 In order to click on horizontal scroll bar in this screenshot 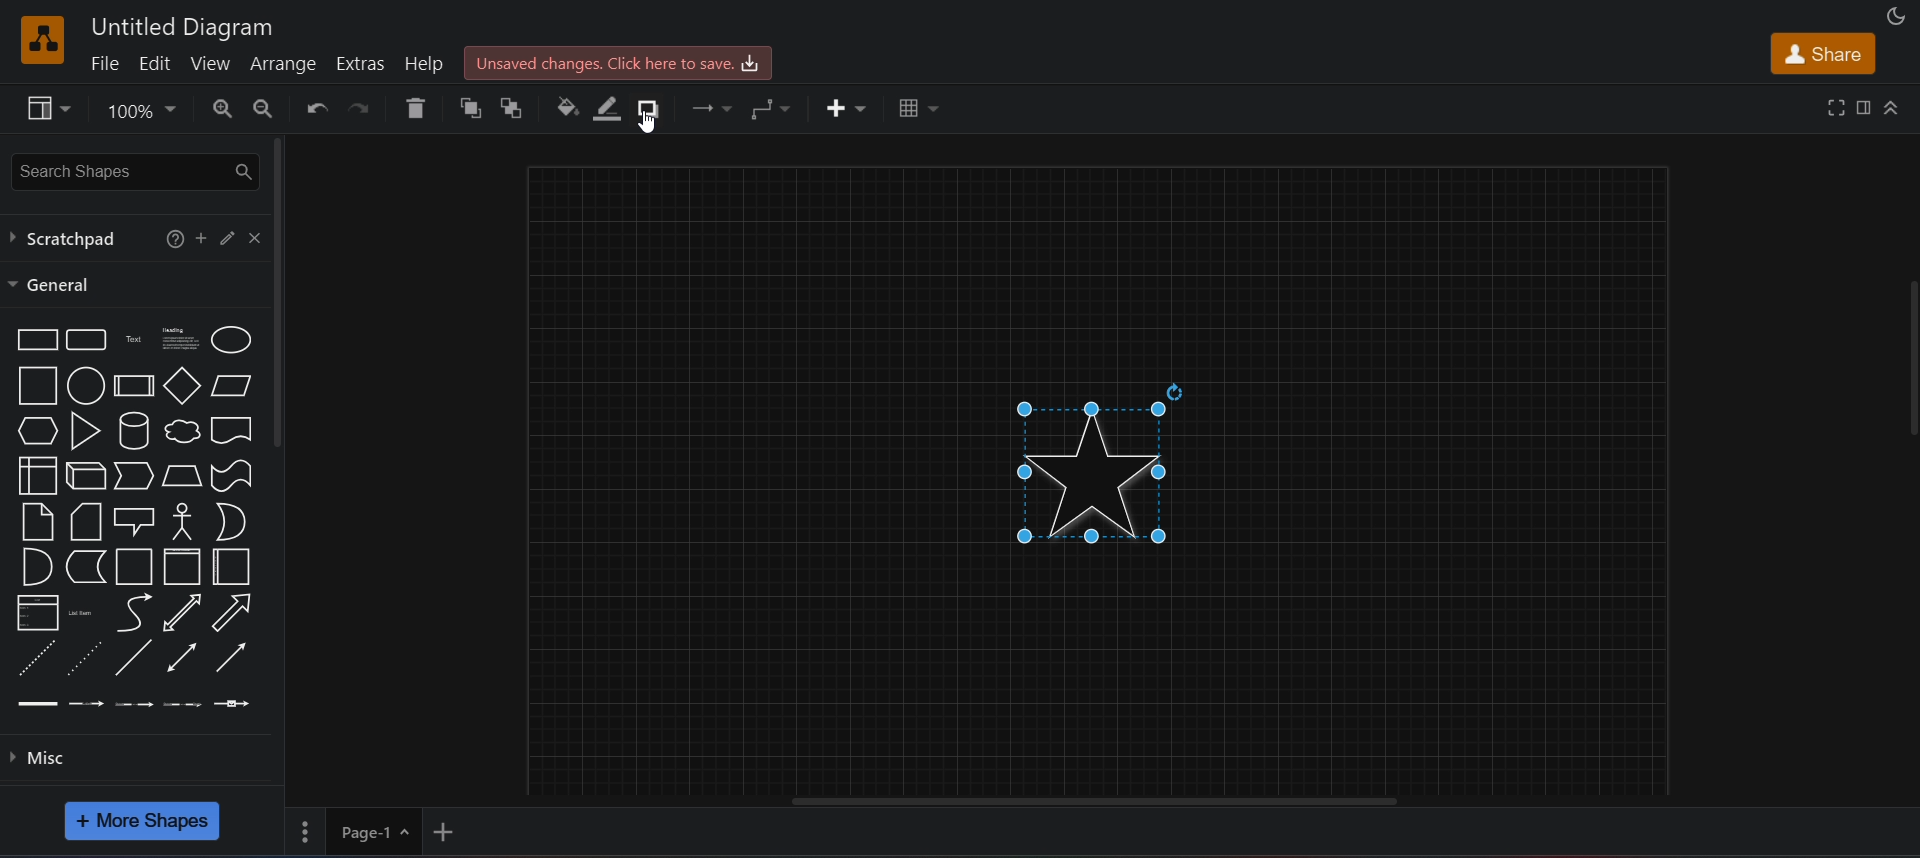, I will do `click(1101, 805)`.